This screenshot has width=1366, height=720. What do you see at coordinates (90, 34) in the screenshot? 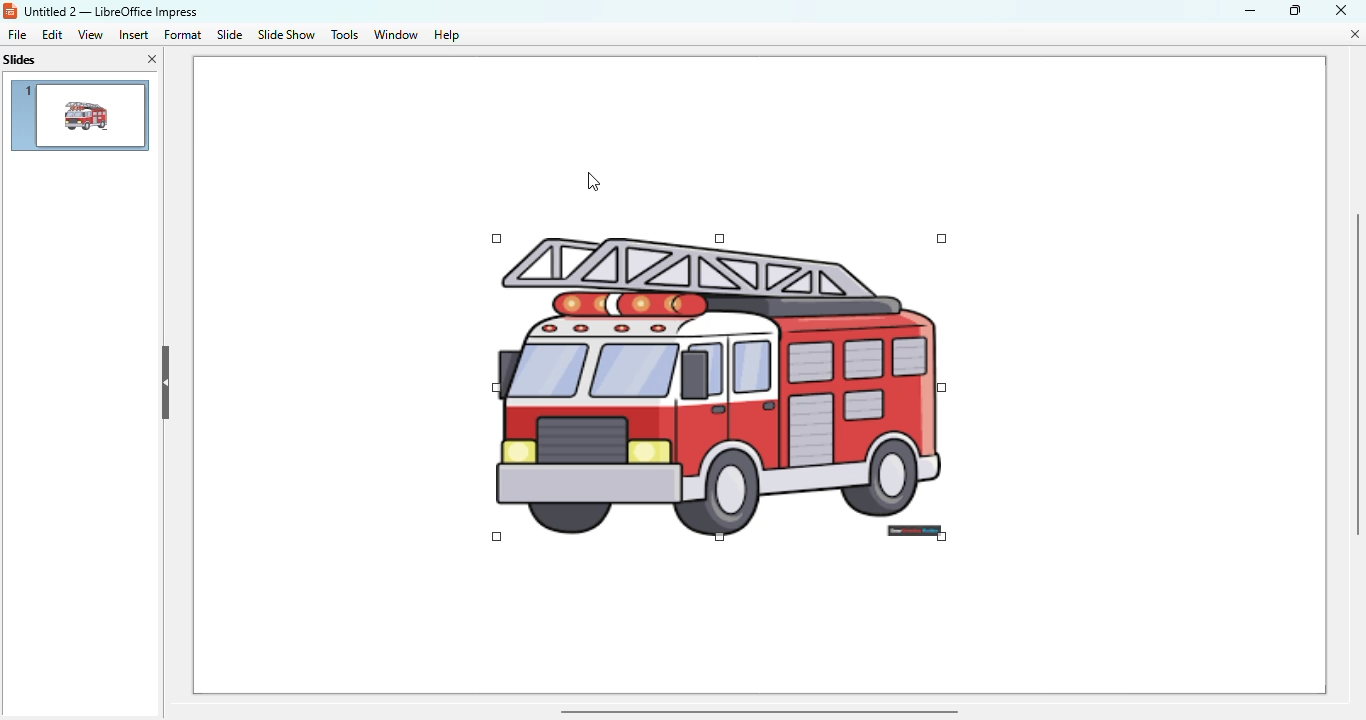
I see `view` at bounding box center [90, 34].